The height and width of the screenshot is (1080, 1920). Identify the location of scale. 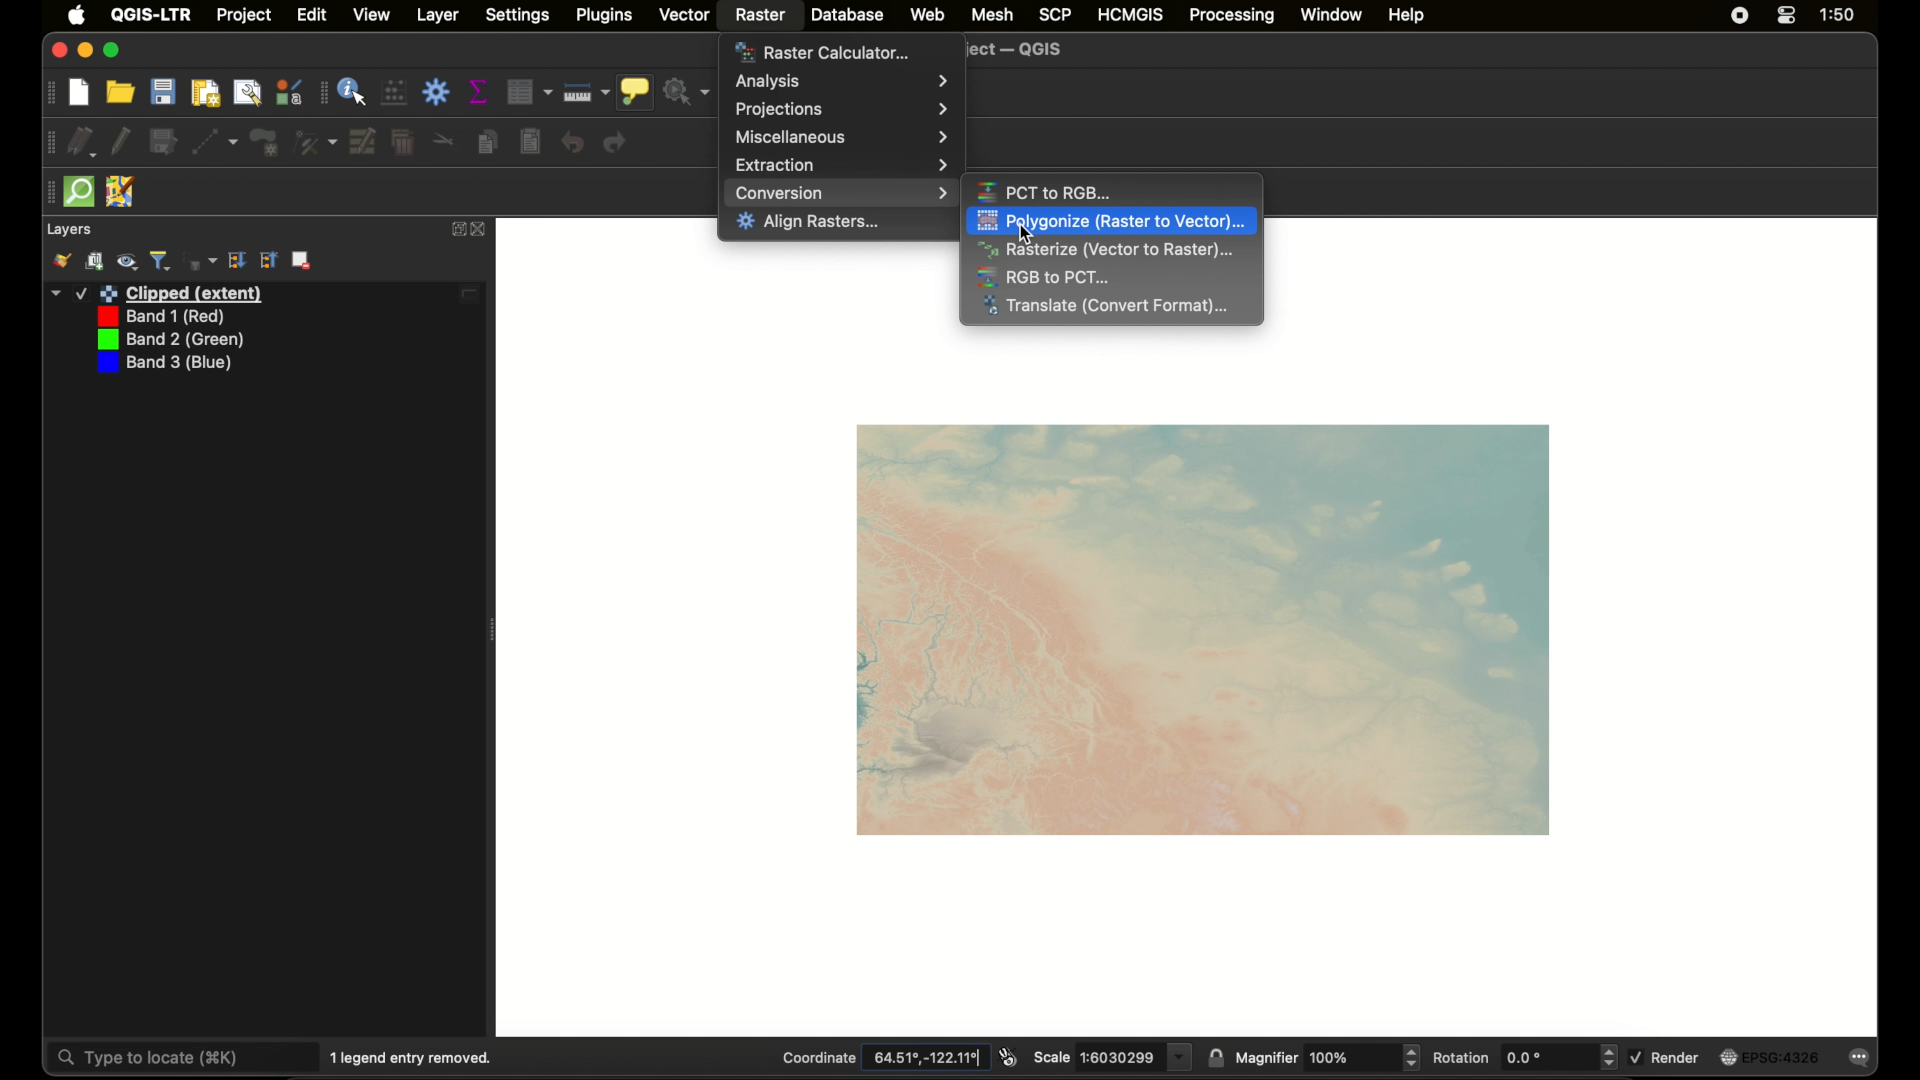
(1112, 1057).